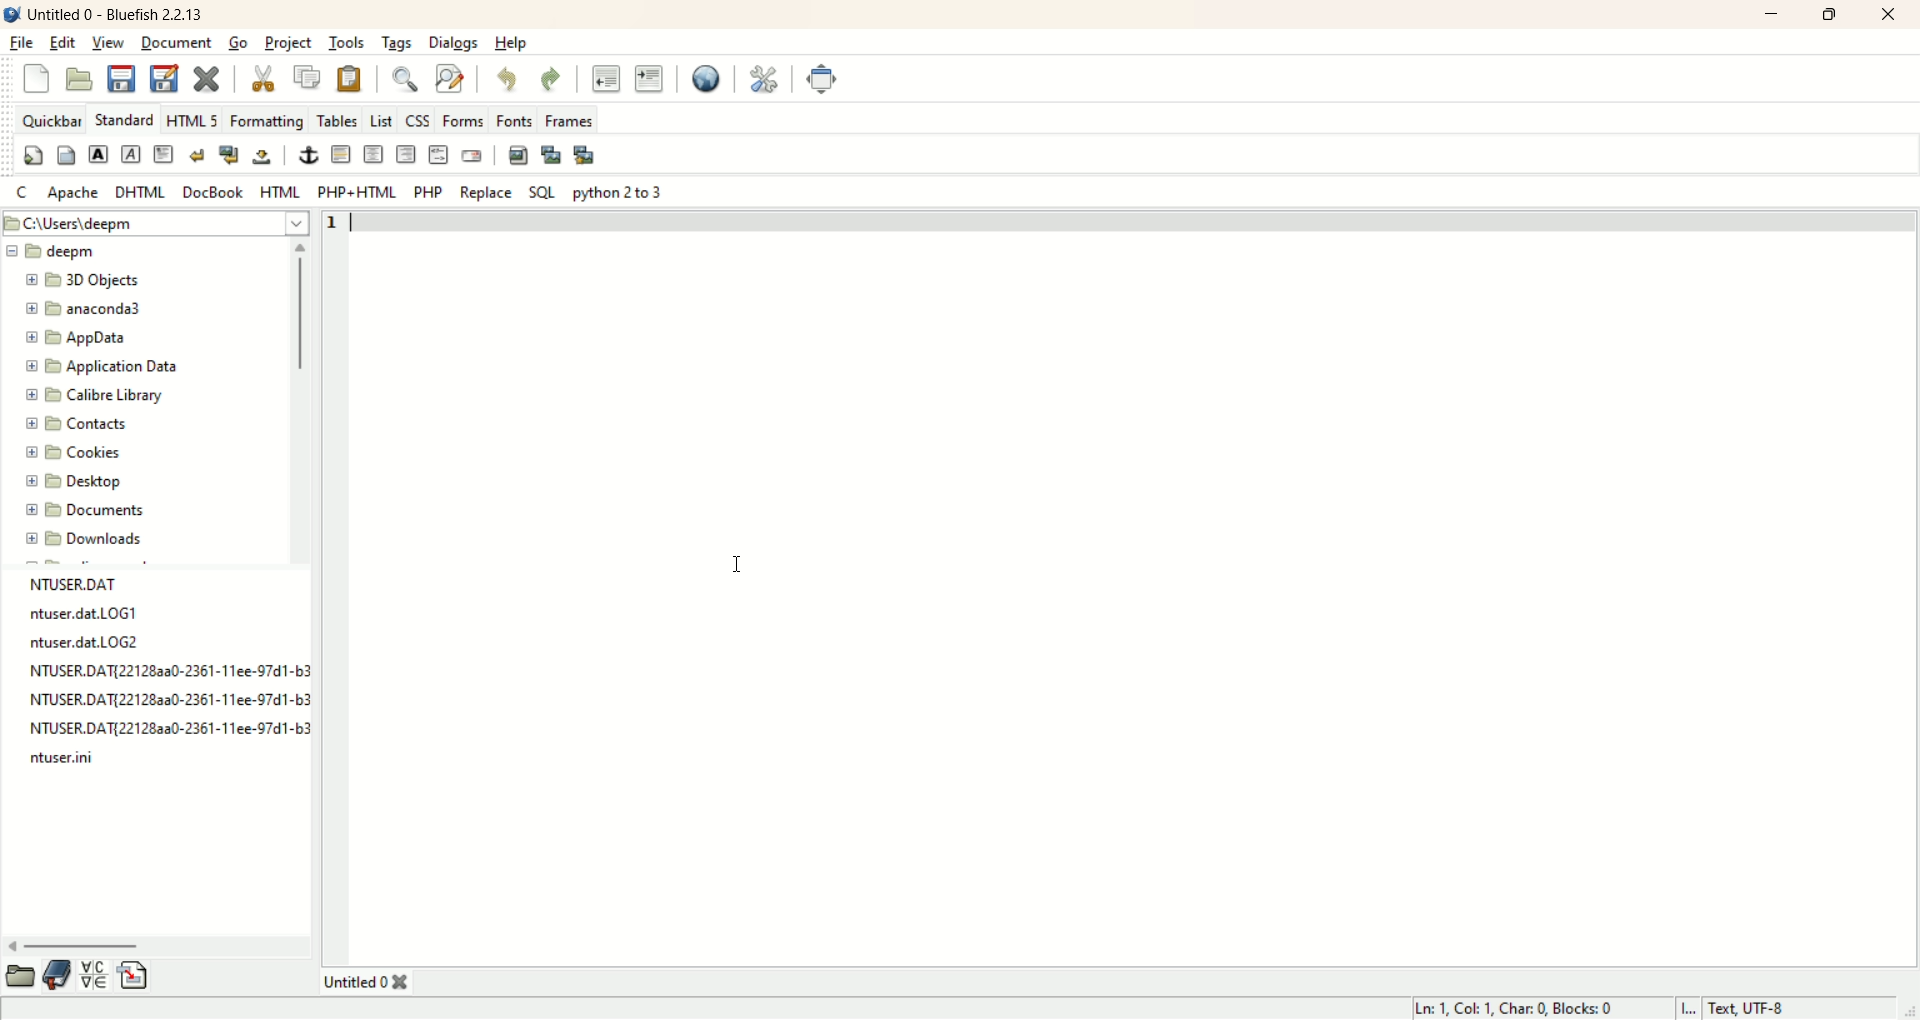  I want to click on copy, so click(309, 76).